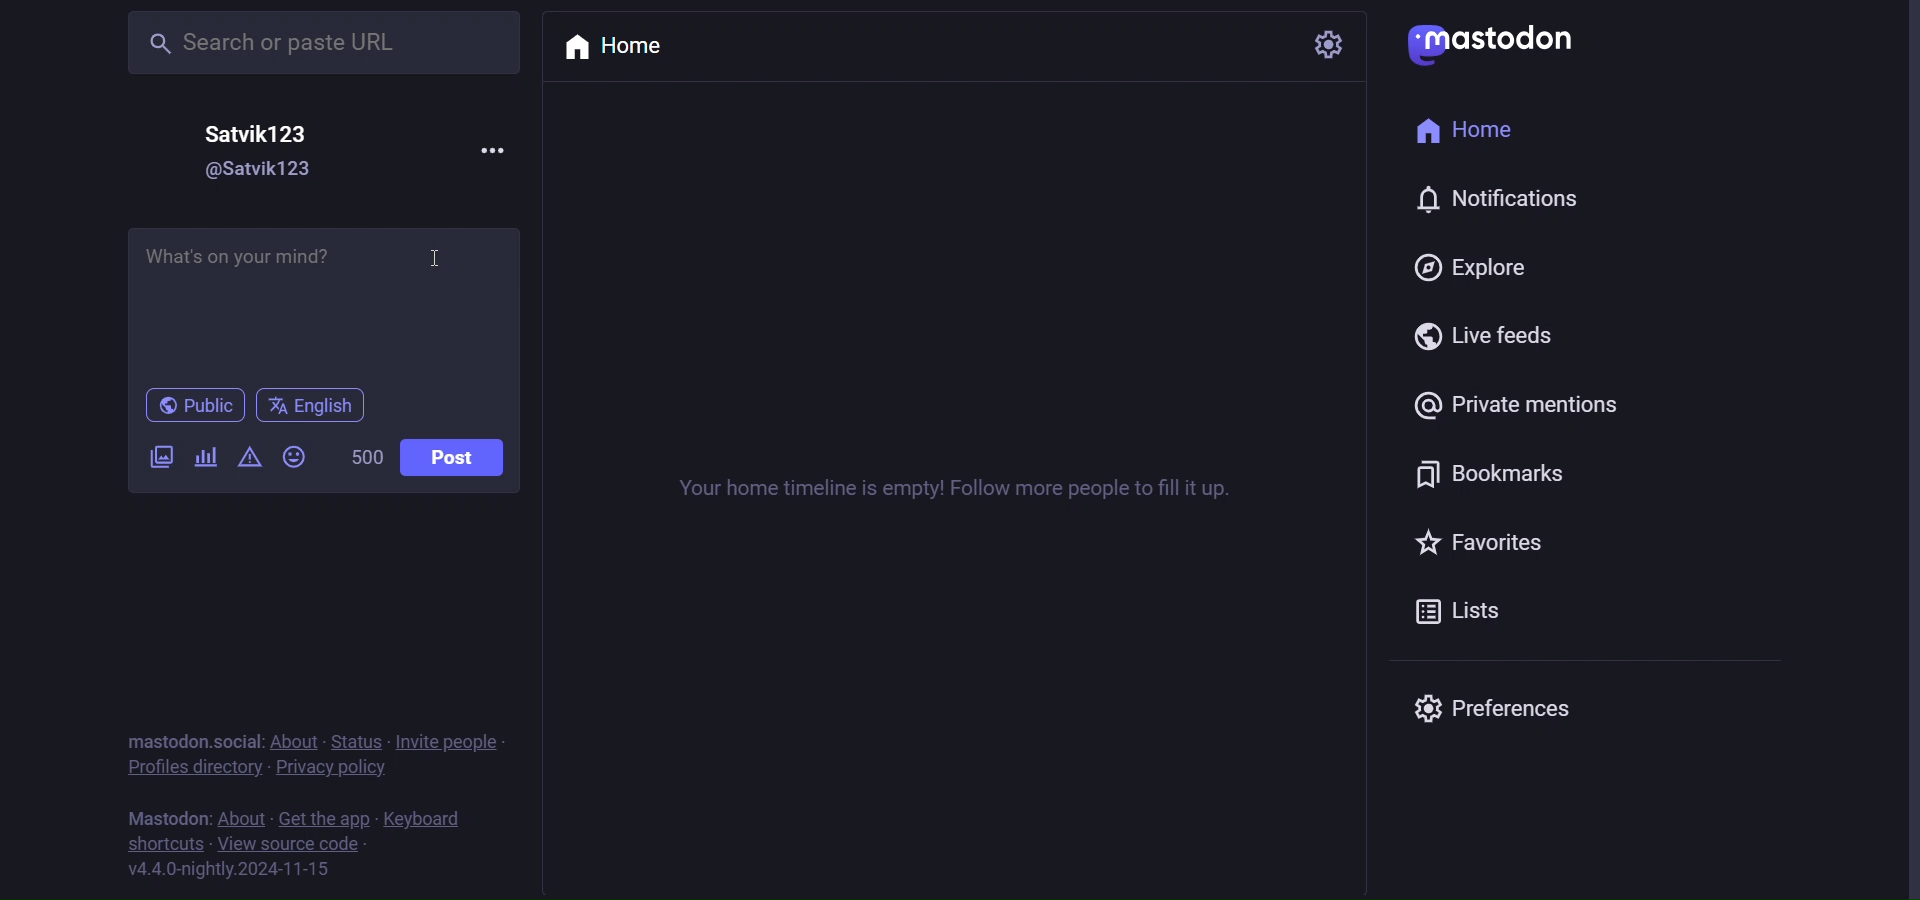 This screenshot has width=1920, height=900. I want to click on more, so click(481, 148).